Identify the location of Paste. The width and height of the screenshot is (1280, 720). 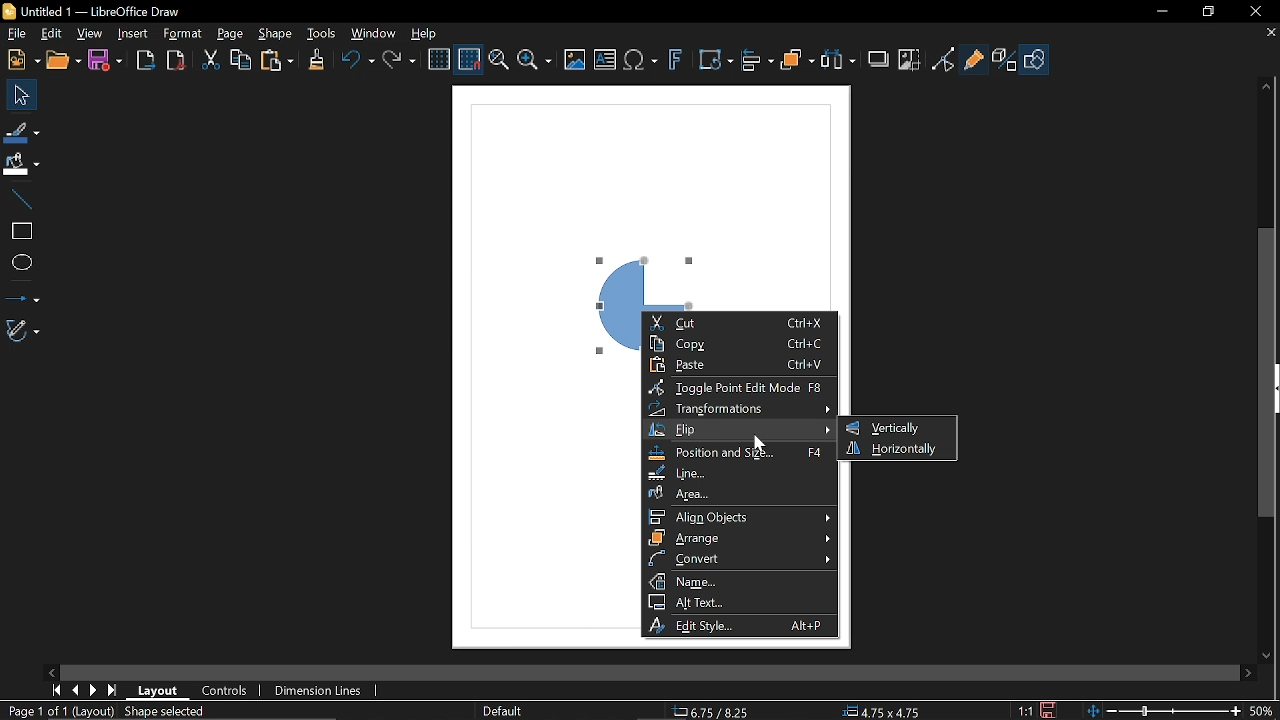
(277, 61).